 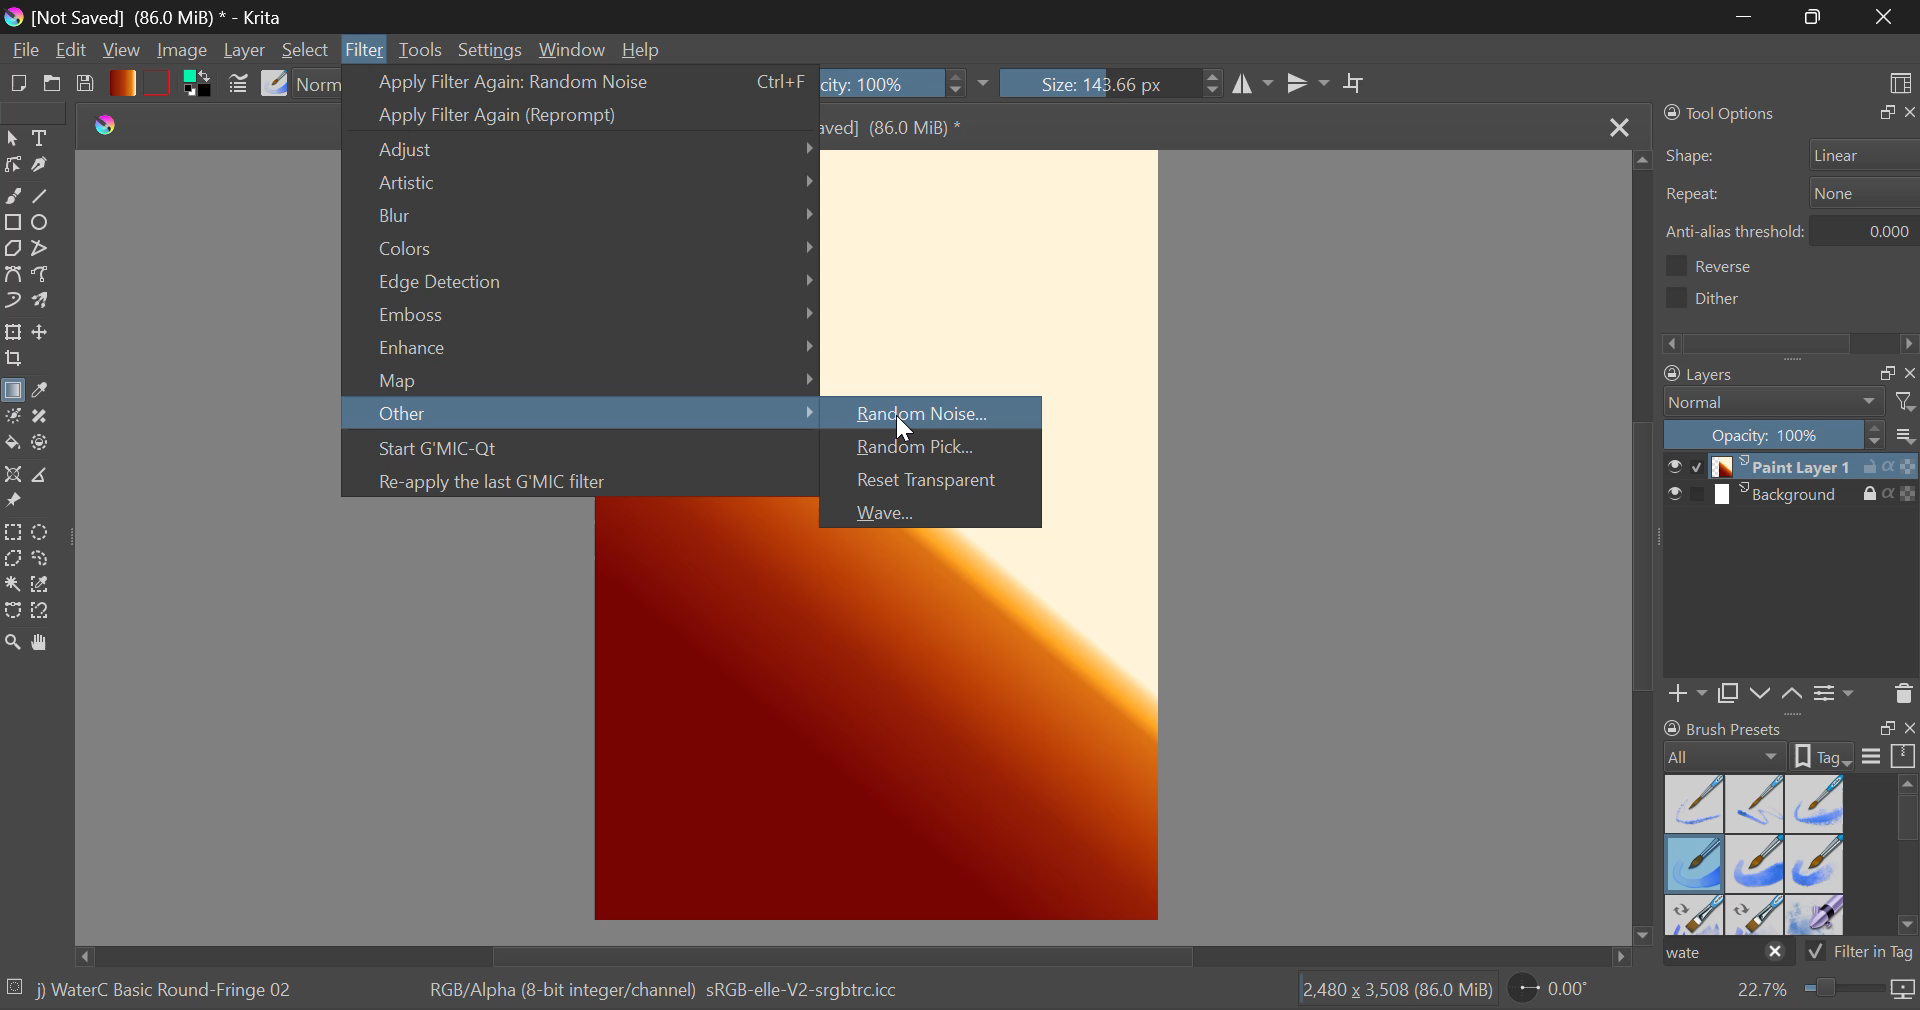 I want to click on Choose Workspace, so click(x=1898, y=81).